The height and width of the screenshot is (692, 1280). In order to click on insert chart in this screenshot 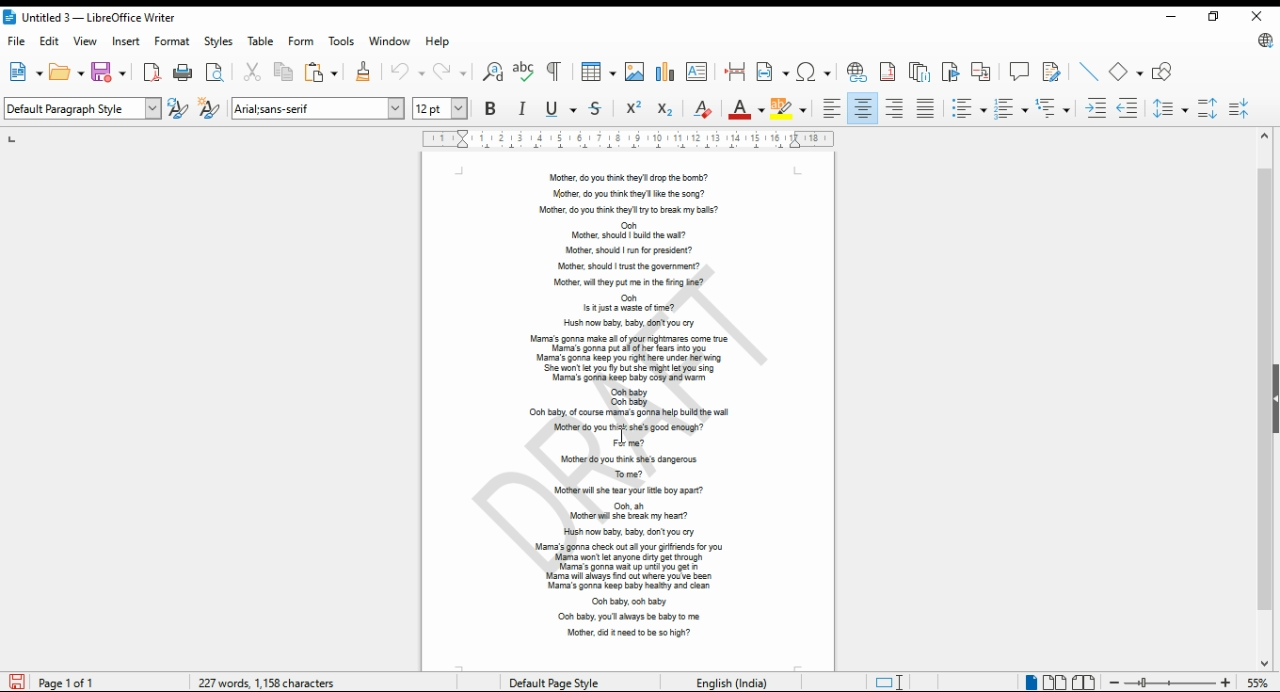, I will do `click(667, 72)`.